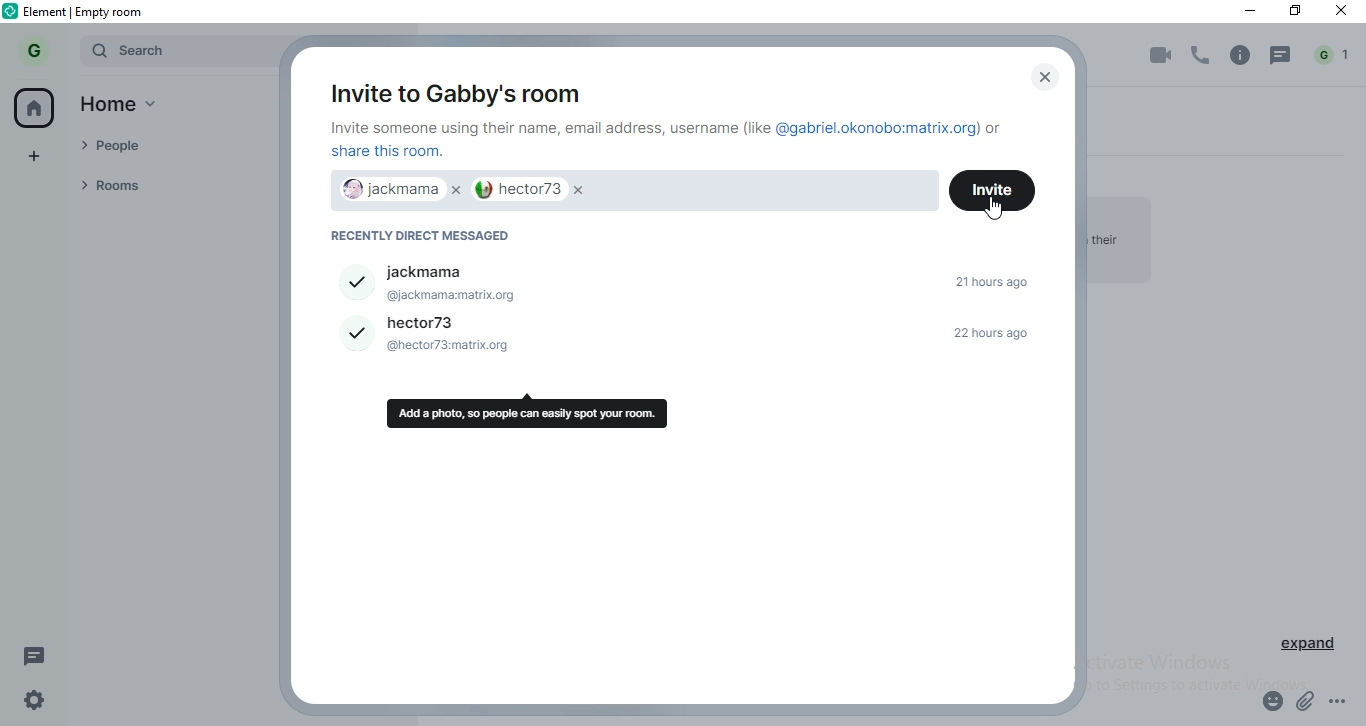 The height and width of the screenshot is (726, 1366). What do you see at coordinates (393, 191) in the screenshot?
I see `jackmamae` at bounding box center [393, 191].